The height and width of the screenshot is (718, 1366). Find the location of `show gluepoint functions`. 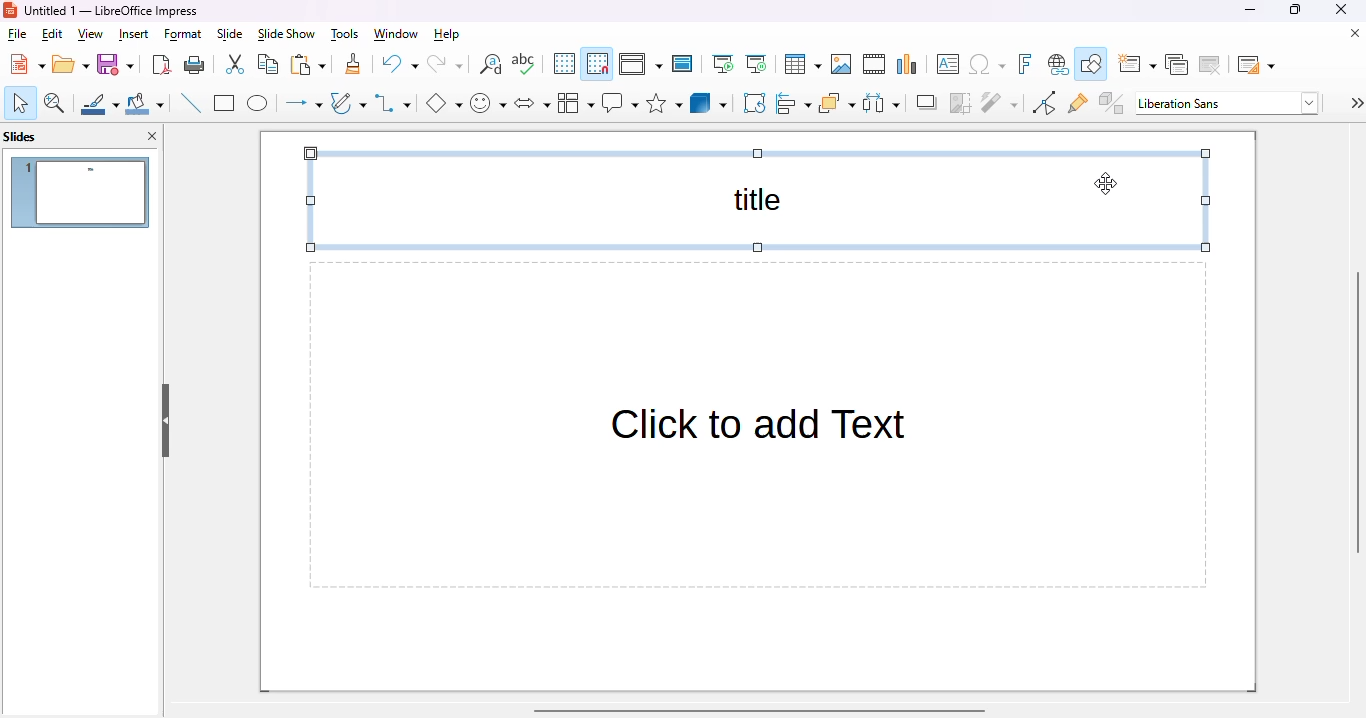

show gluepoint functions is located at coordinates (1078, 103).